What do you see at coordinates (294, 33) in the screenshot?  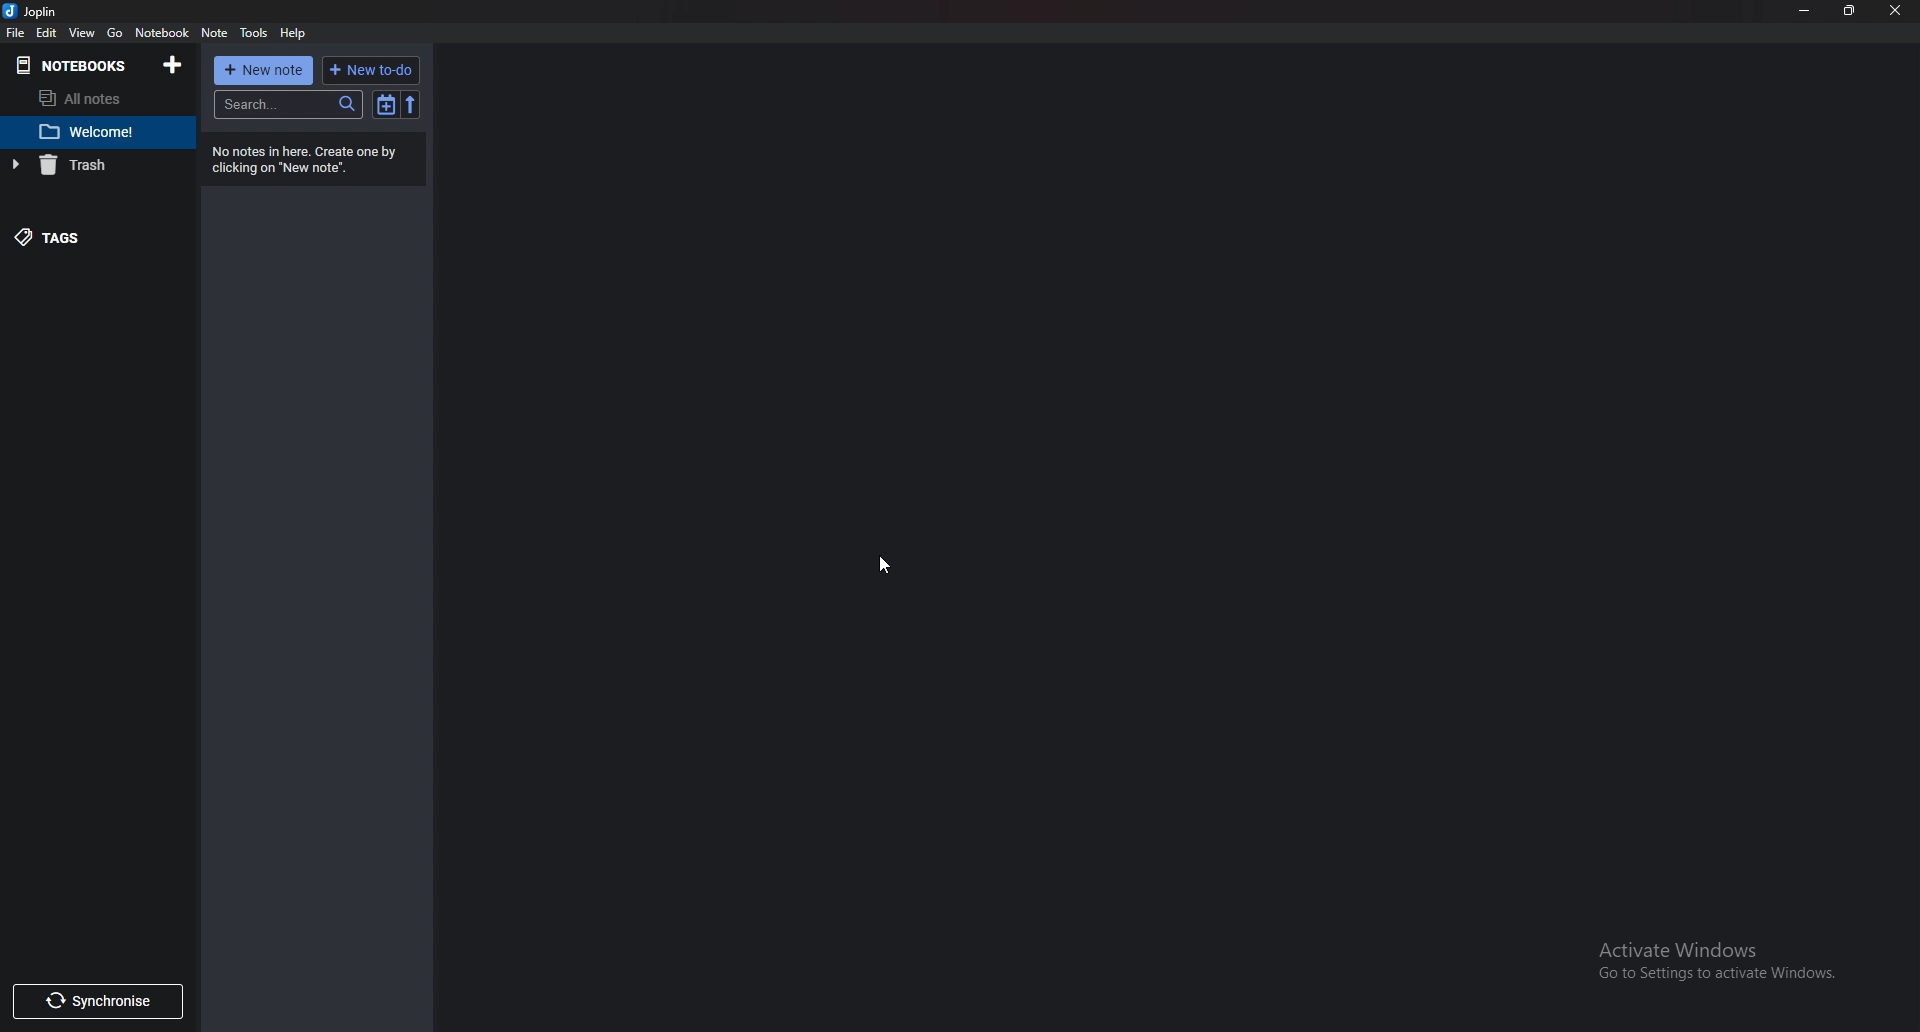 I see `help` at bounding box center [294, 33].